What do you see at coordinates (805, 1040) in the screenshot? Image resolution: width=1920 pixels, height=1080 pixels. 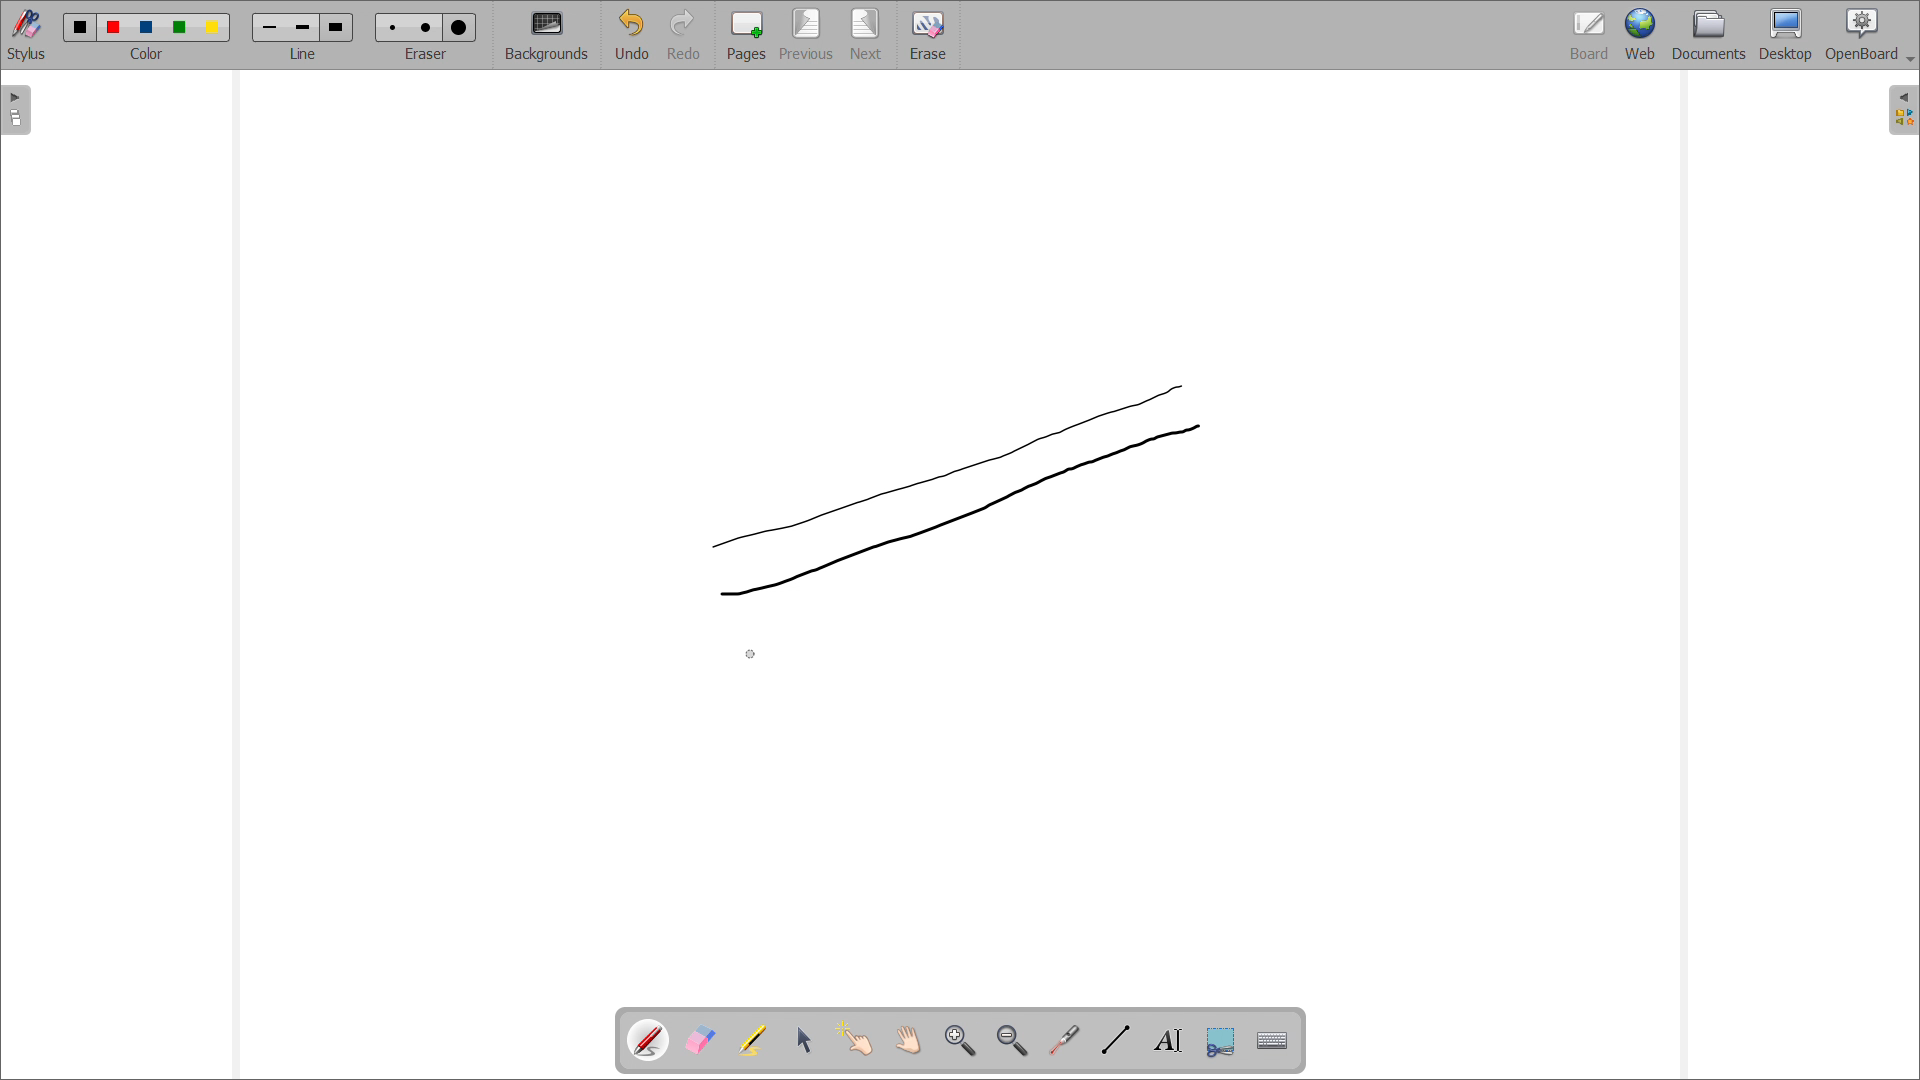 I see `select and modify objects` at bounding box center [805, 1040].